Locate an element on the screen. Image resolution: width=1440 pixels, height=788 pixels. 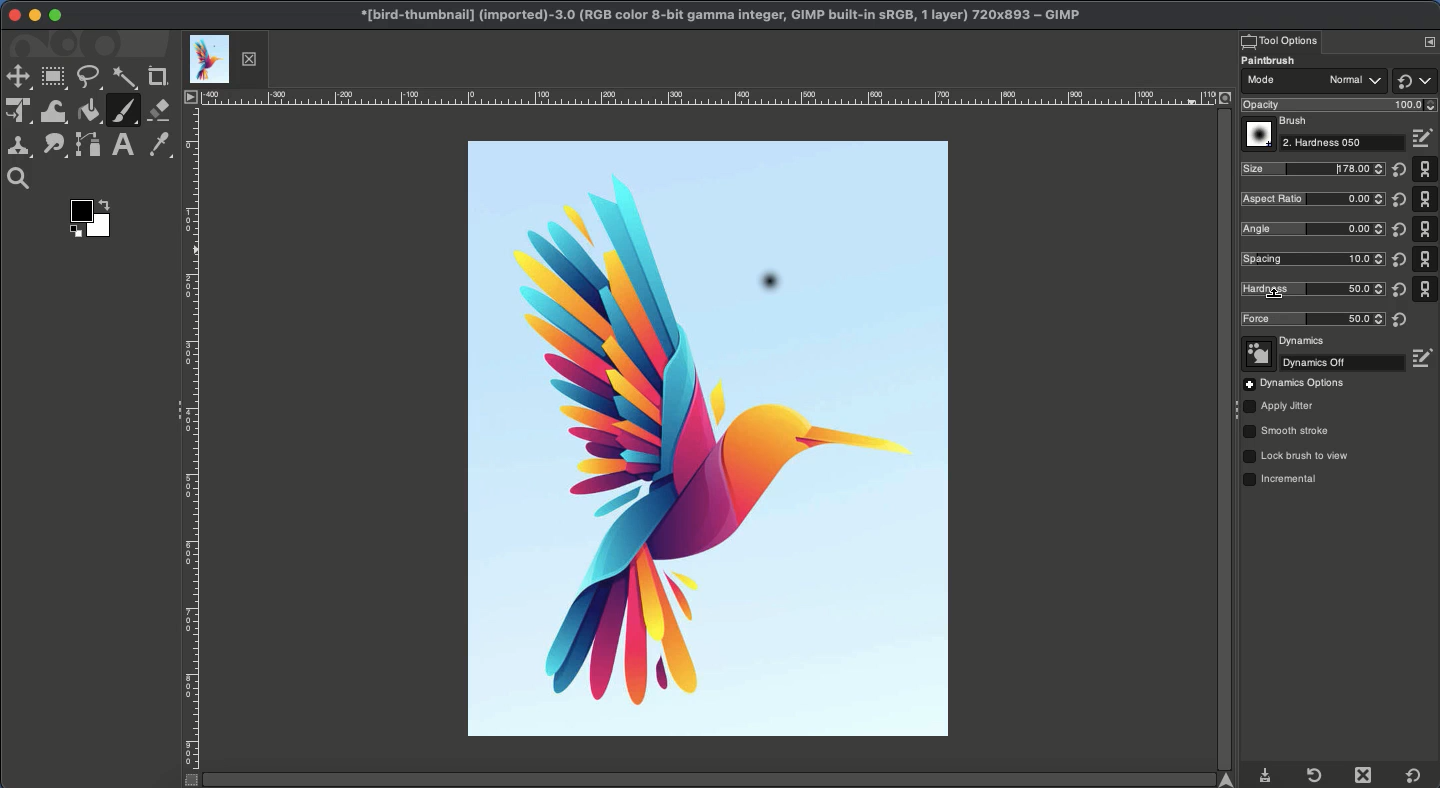
Edit is located at coordinates (1425, 139).